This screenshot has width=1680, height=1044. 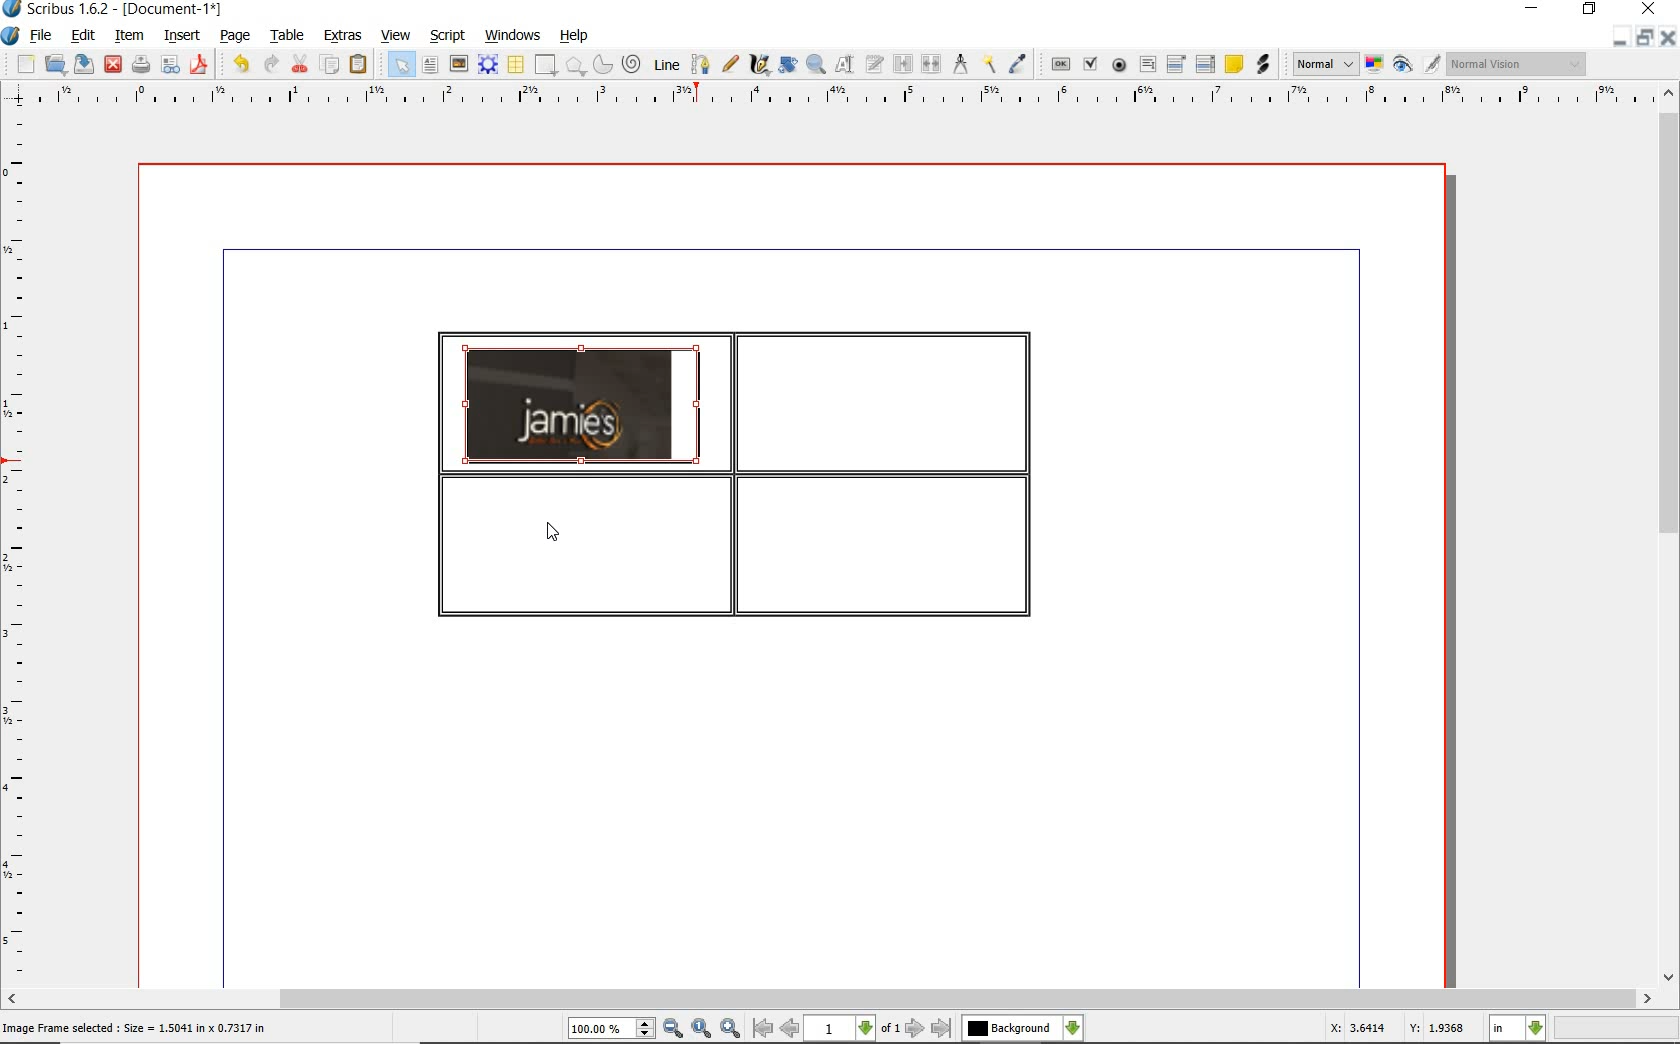 I want to click on X: 3.6414 Y: 1.9368, so click(x=1396, y=1029).